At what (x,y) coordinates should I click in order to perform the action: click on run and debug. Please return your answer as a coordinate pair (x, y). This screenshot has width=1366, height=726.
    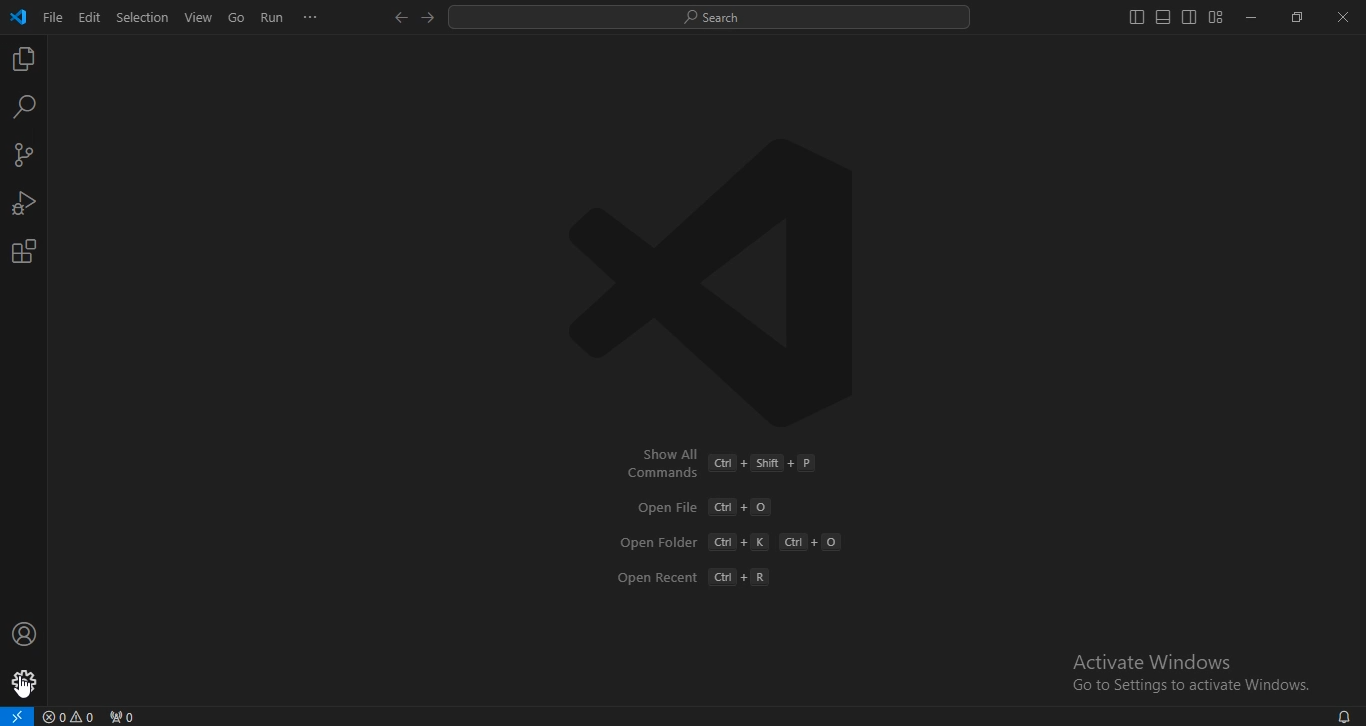
    Looking at the image, I should click on (24, 206).